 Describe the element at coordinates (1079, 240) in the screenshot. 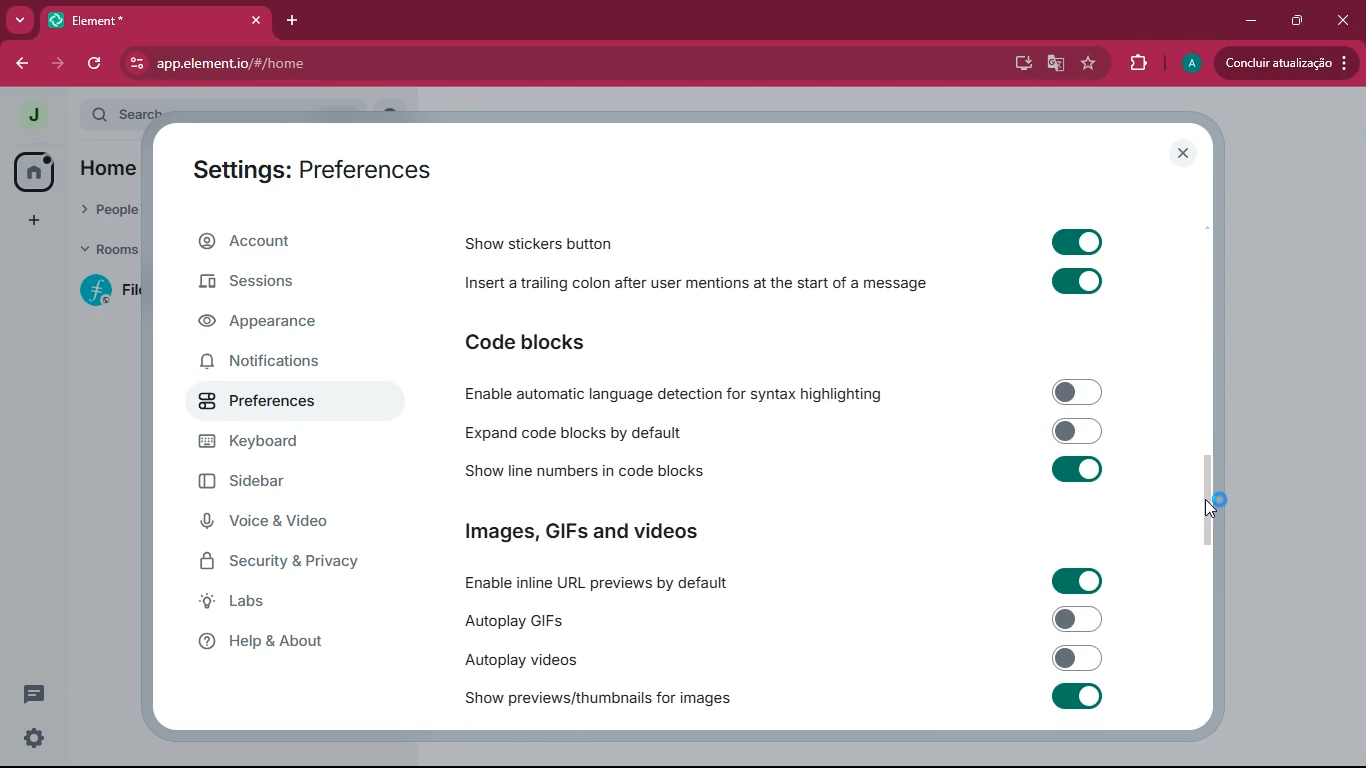

I see `Toggle on` at that location.